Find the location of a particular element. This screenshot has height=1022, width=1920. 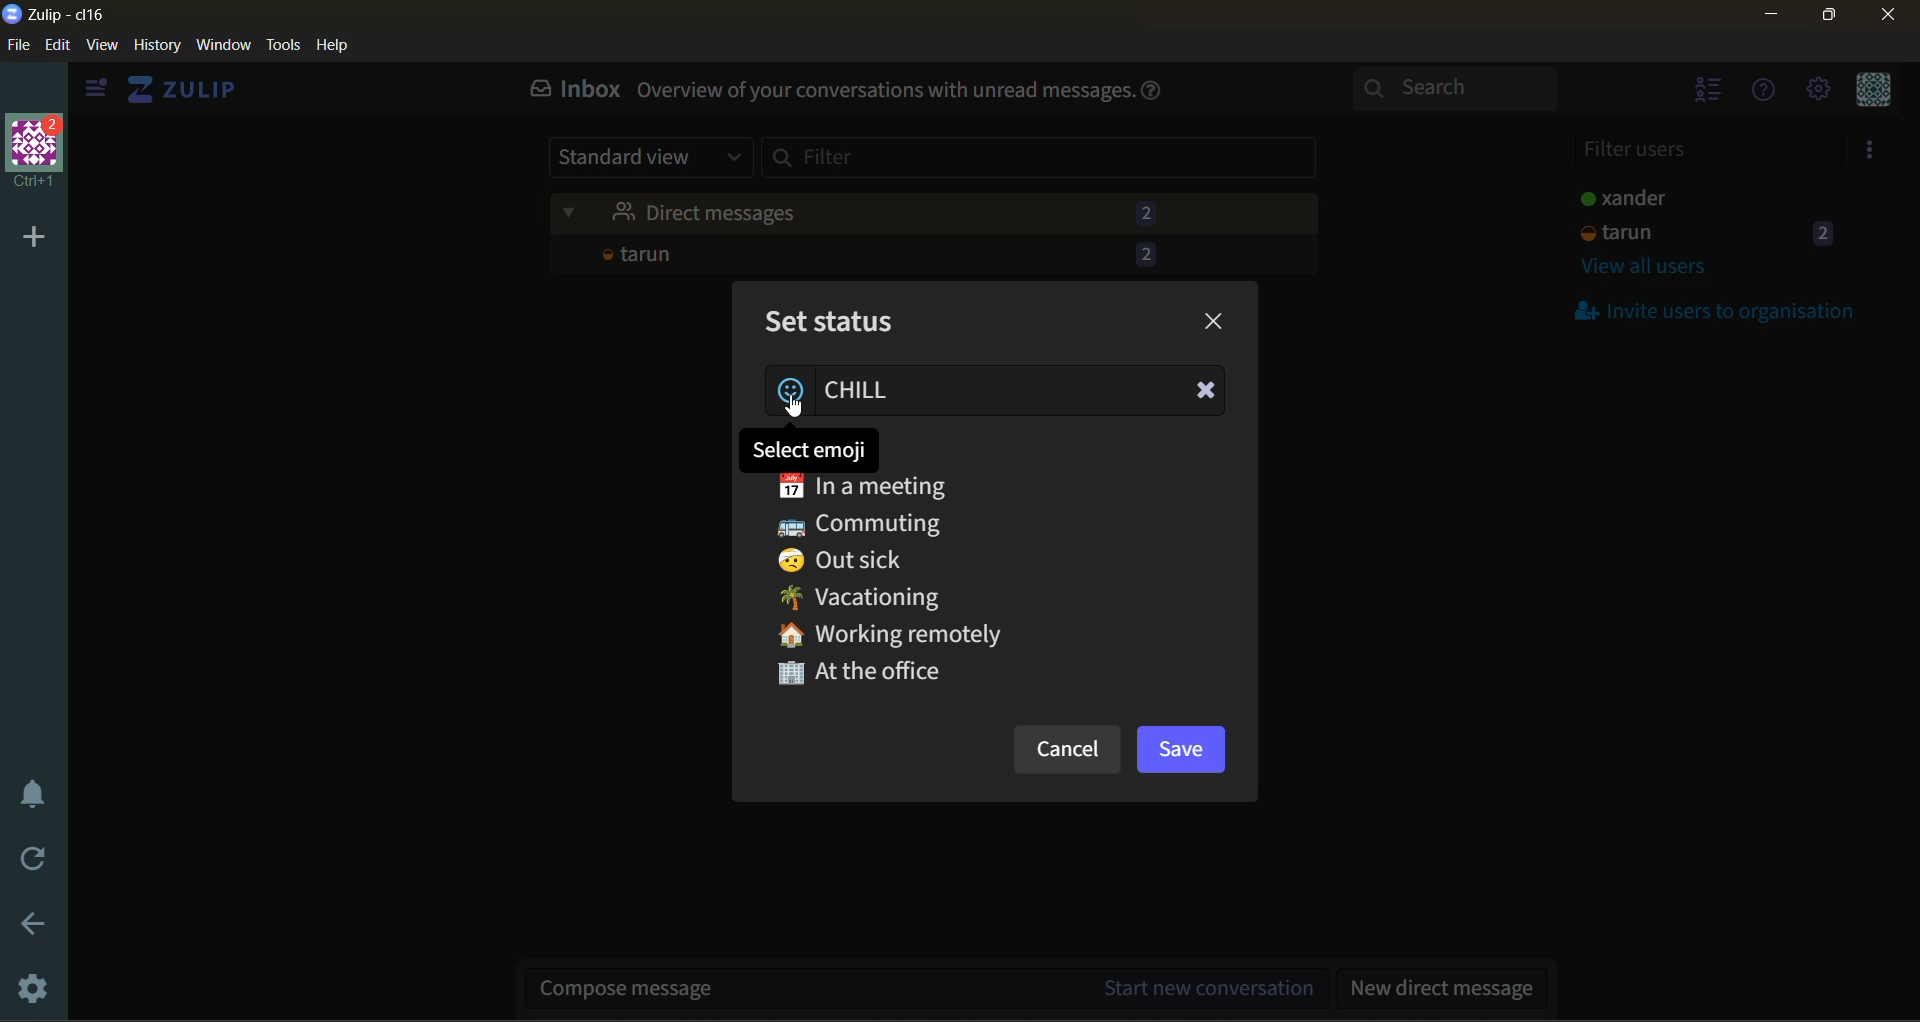

start new conversation is located at coordinates (929, 983).